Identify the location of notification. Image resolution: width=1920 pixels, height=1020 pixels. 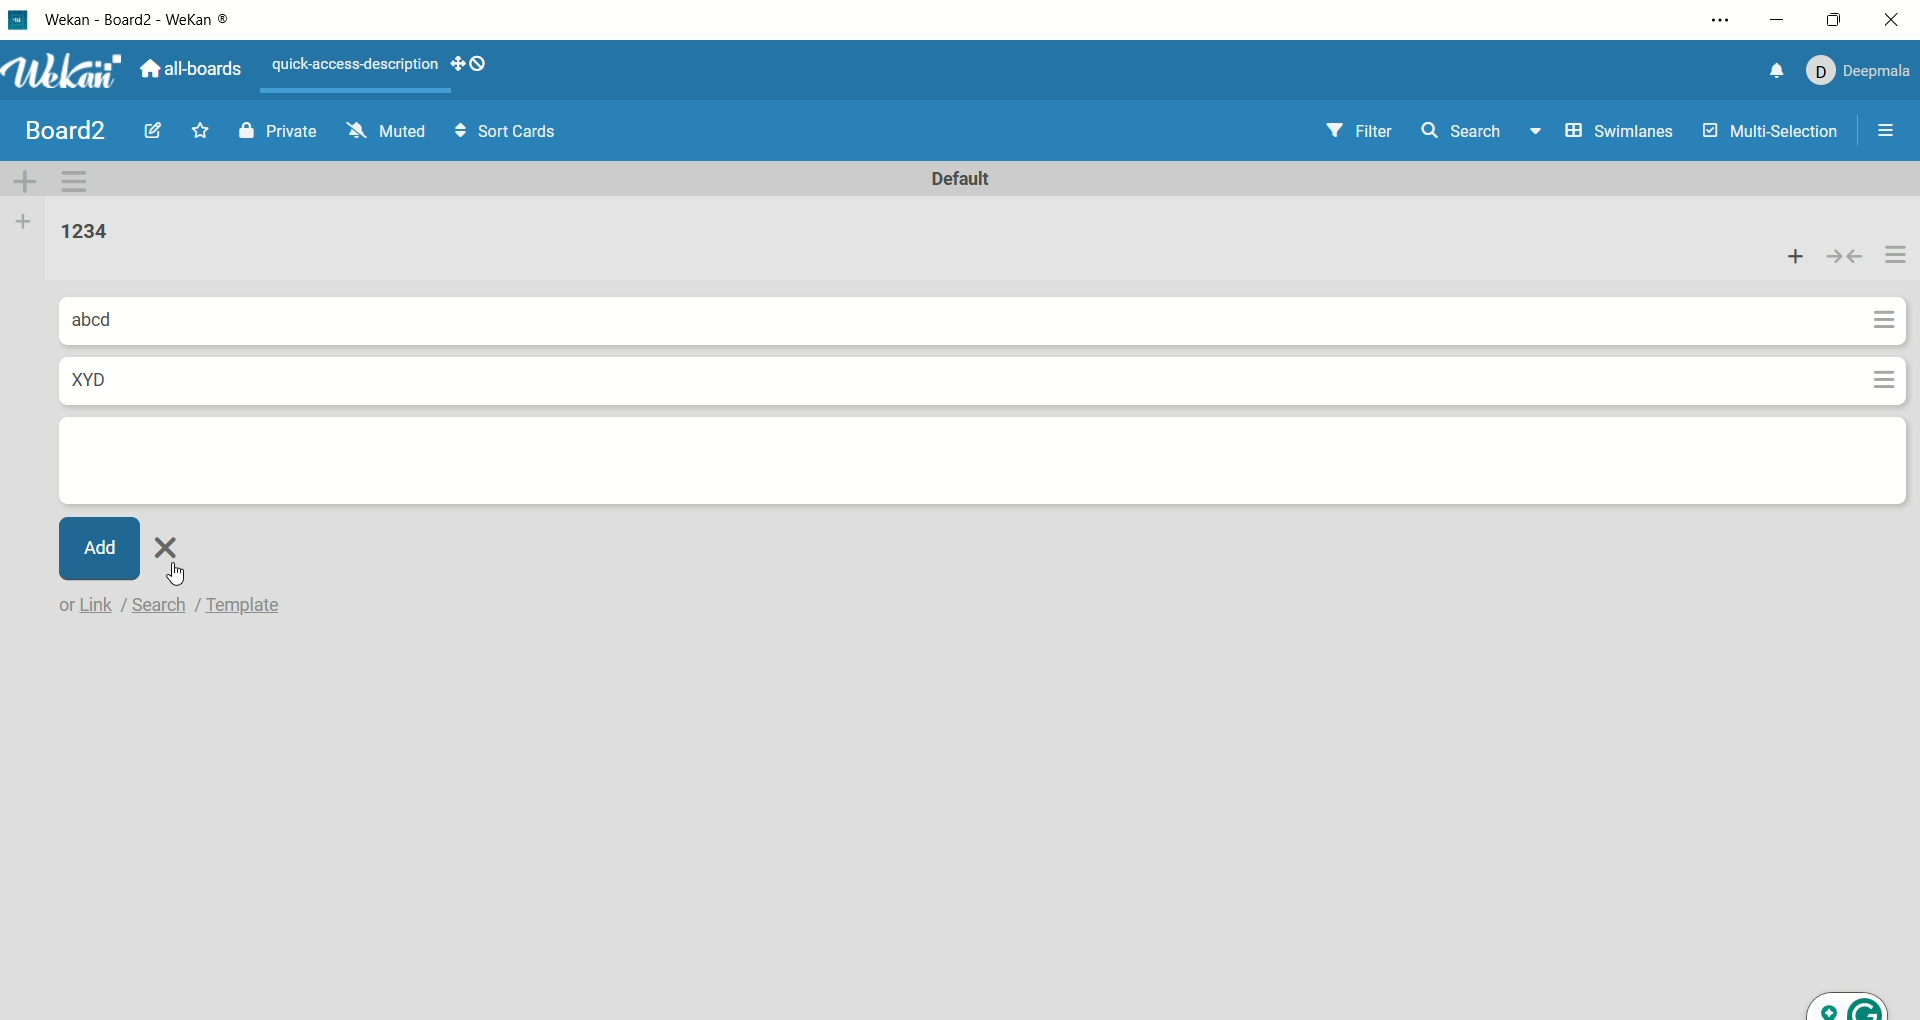
(1769, 71).